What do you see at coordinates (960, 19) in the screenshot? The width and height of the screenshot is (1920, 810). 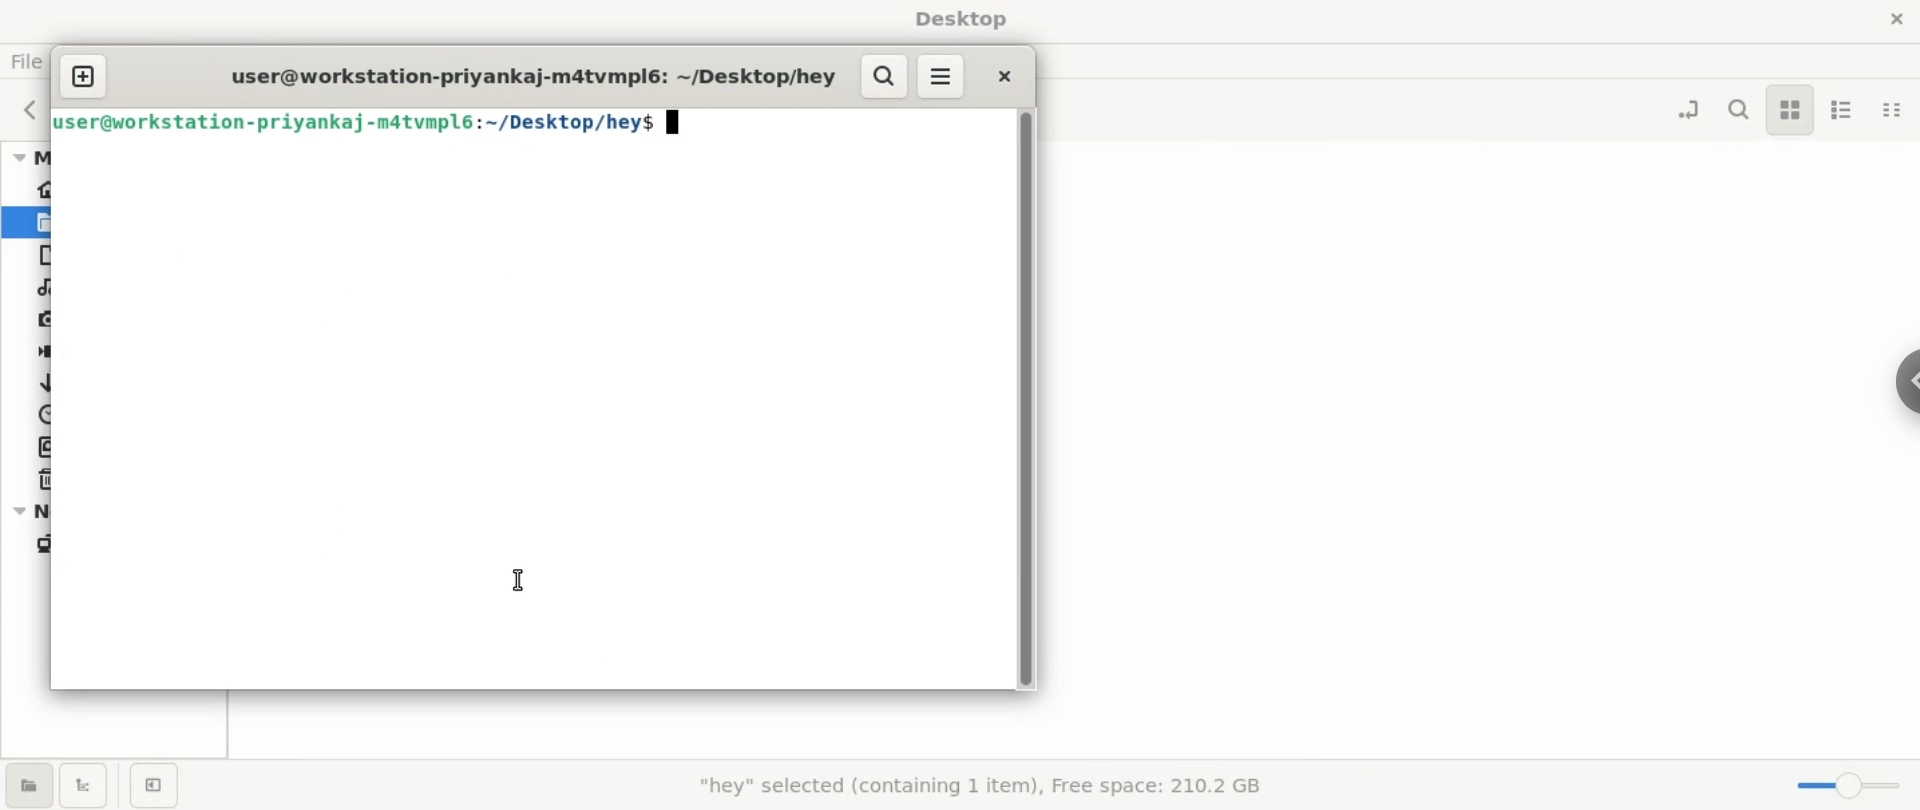 I see `desktop` at bounding box center [960, 19].